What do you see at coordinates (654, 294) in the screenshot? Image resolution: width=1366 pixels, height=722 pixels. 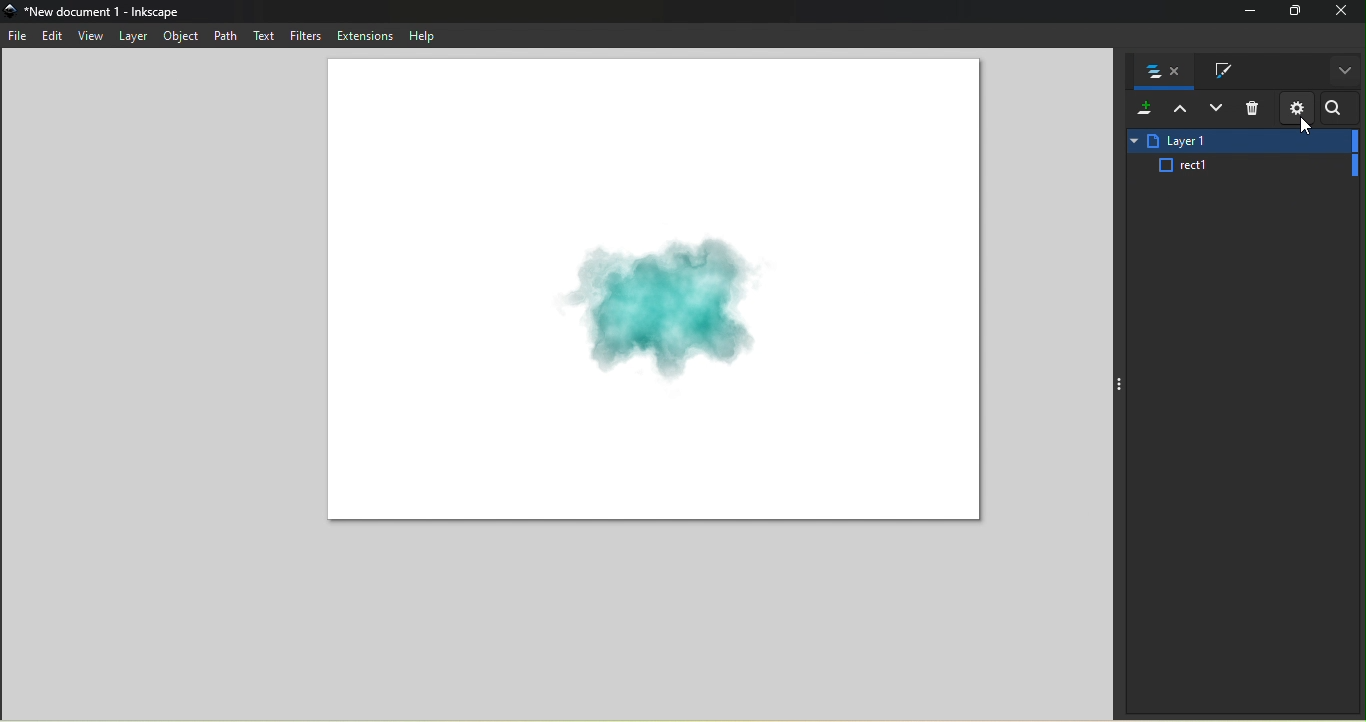 I see `Canvas showing some shape` at bounding box center [654, 294].